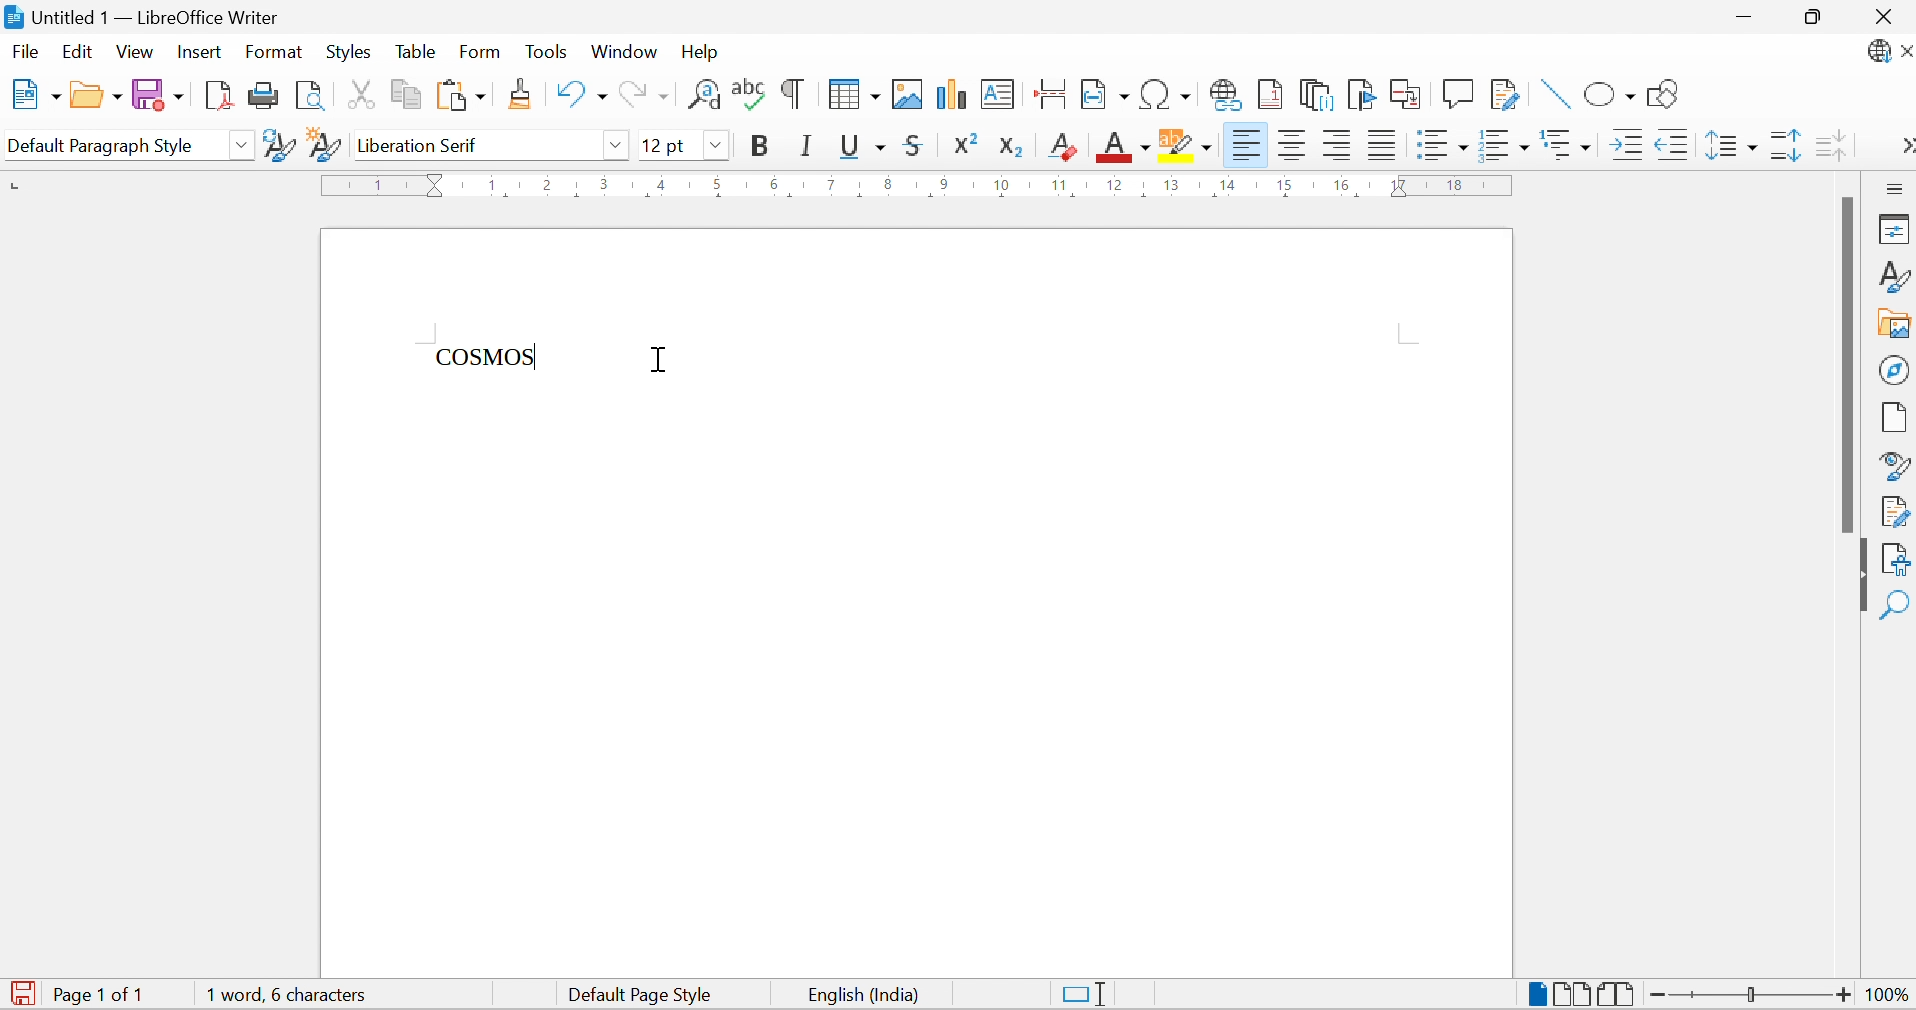  I want to click on Scroll Bar, so click(1848, 364).